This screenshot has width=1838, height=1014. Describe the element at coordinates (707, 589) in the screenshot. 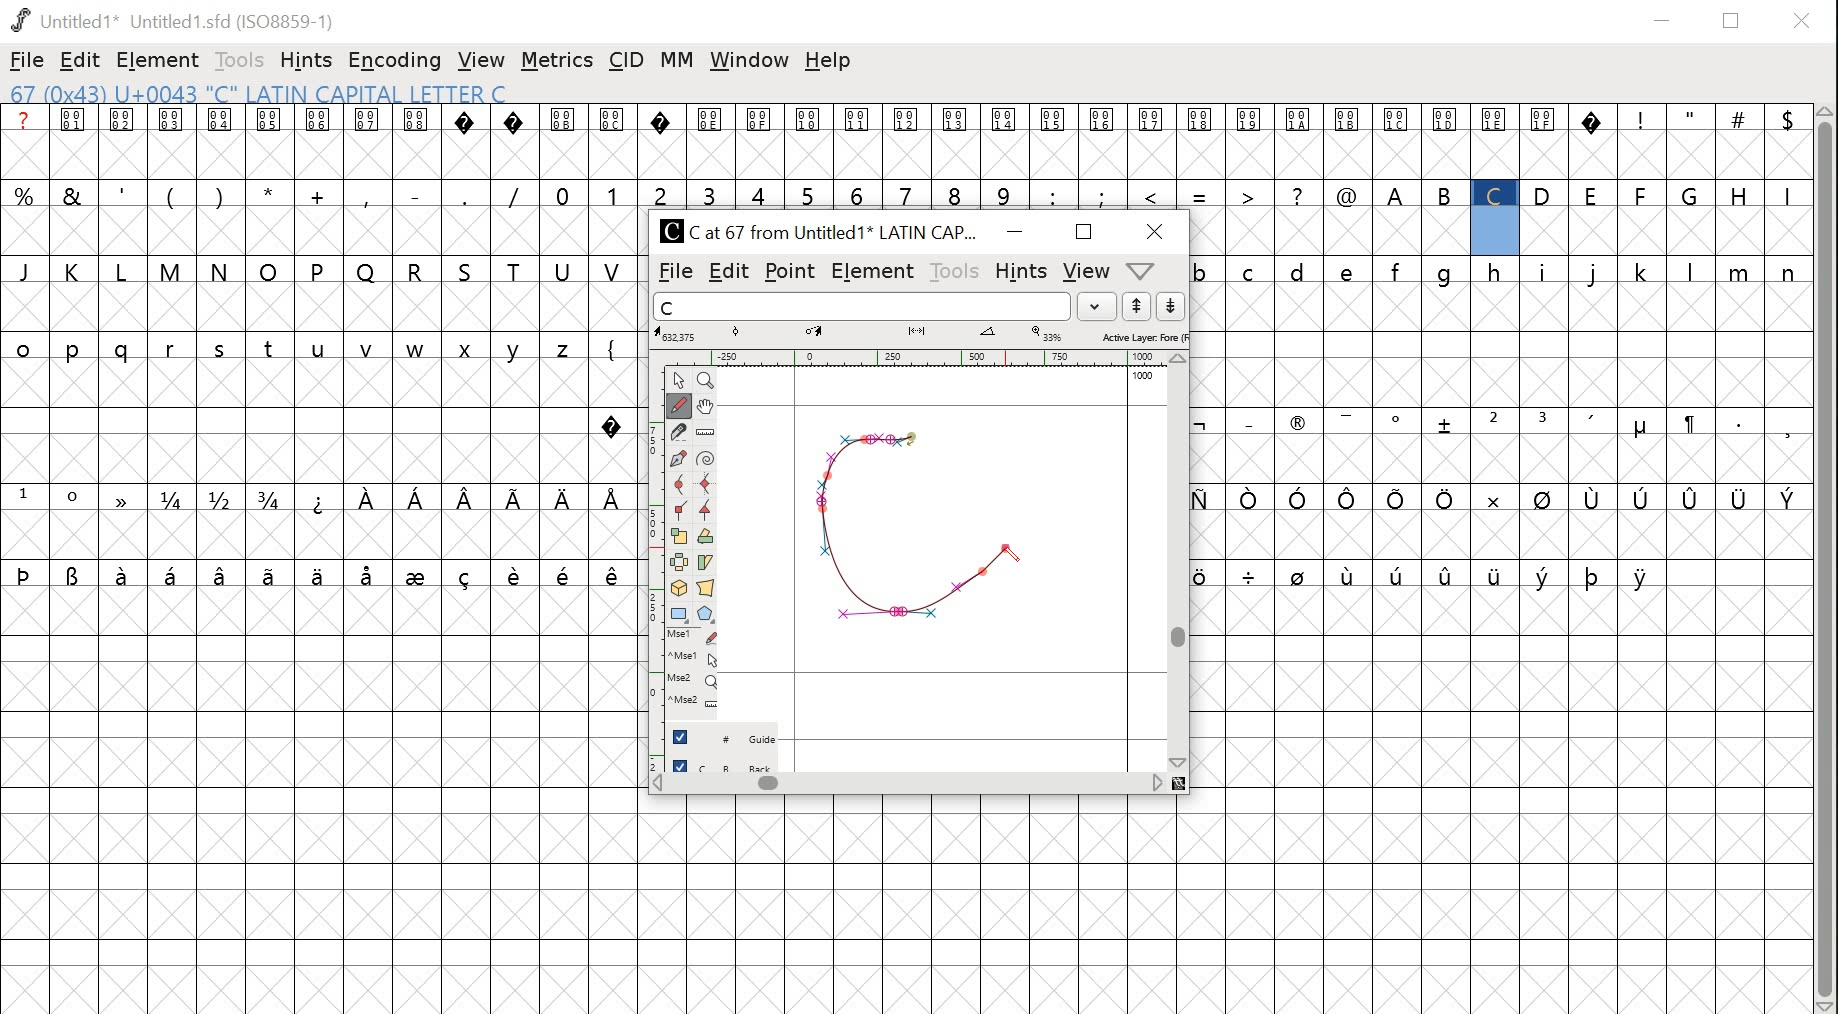

I see `perspective` at that location.